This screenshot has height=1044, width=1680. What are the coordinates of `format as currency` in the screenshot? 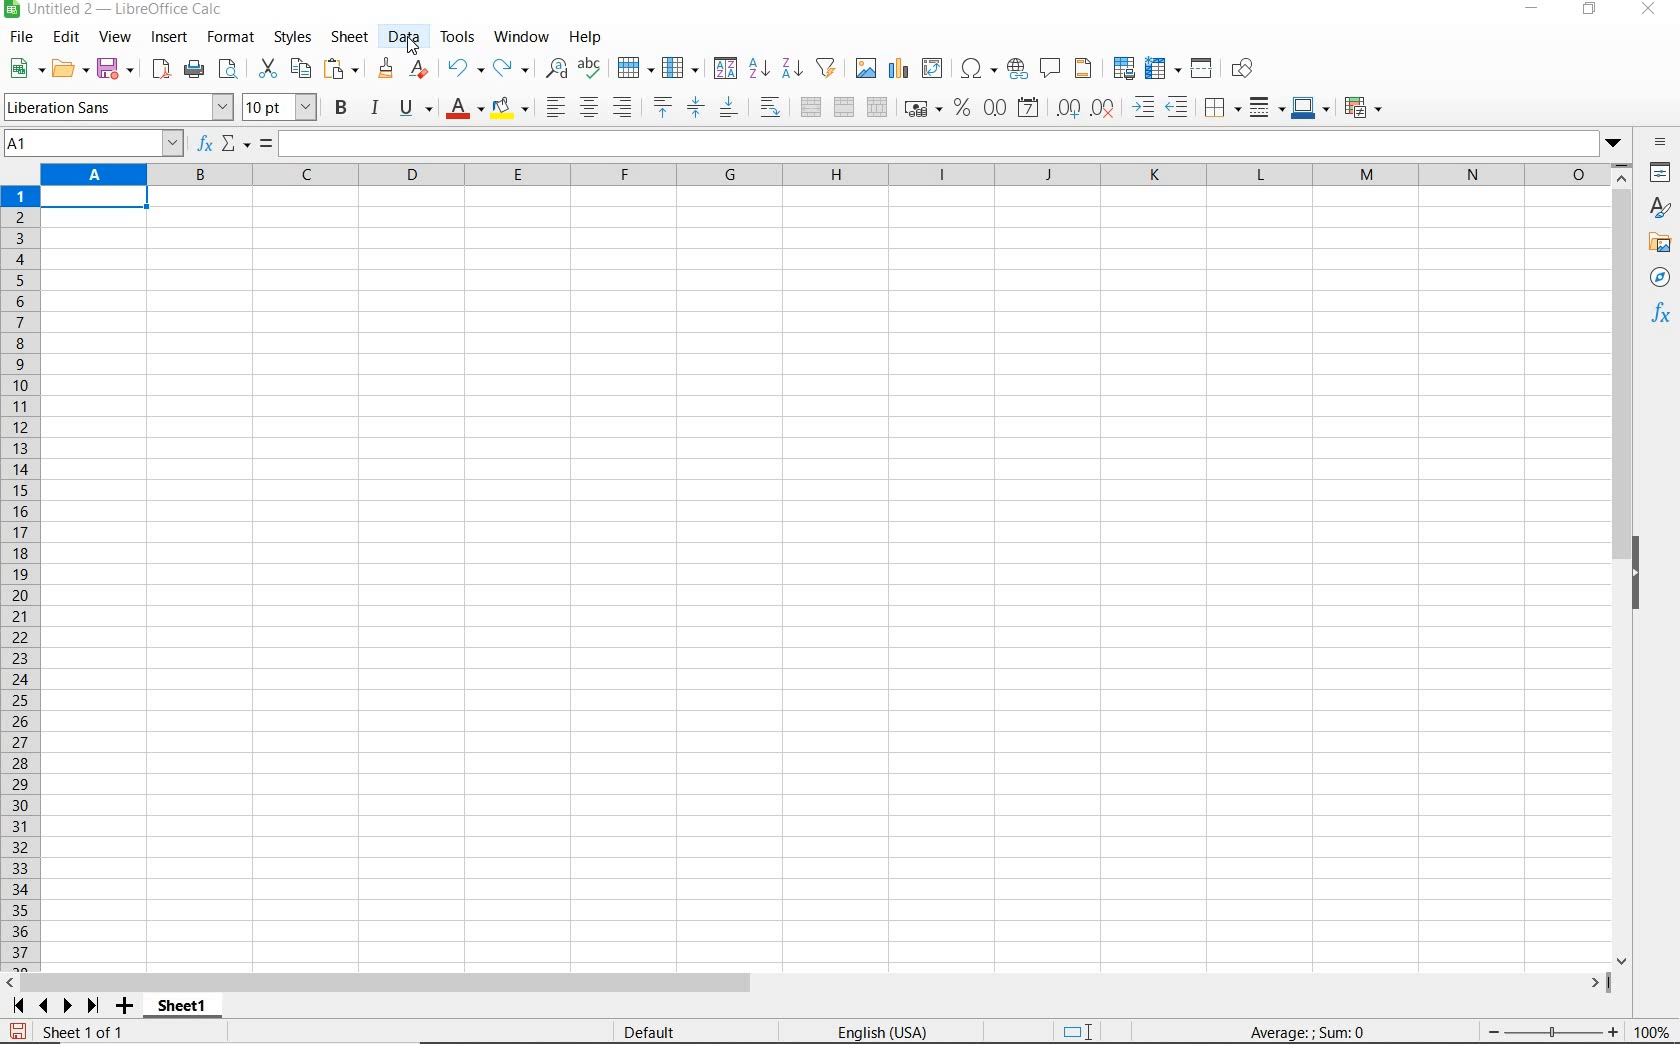 It's located at (922, 106).